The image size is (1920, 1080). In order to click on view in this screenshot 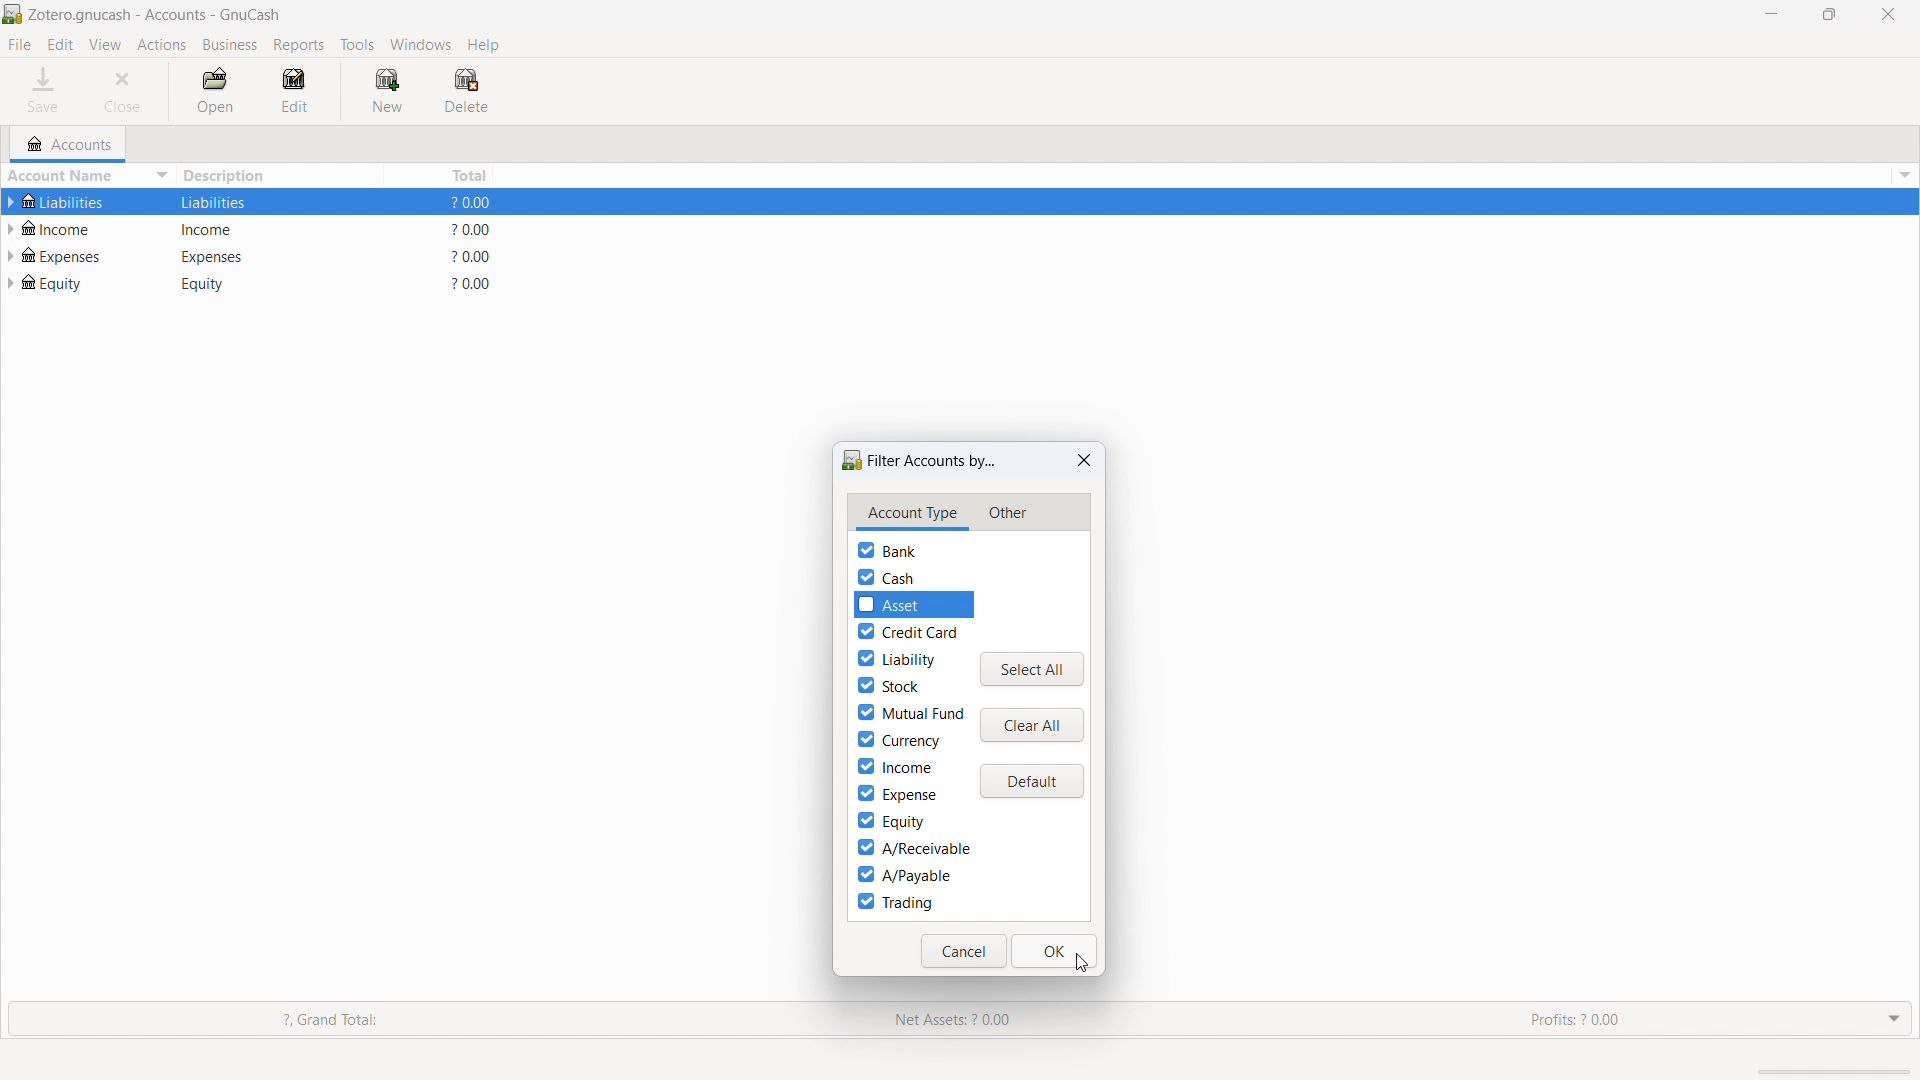, I will do `click(105, 45)`.